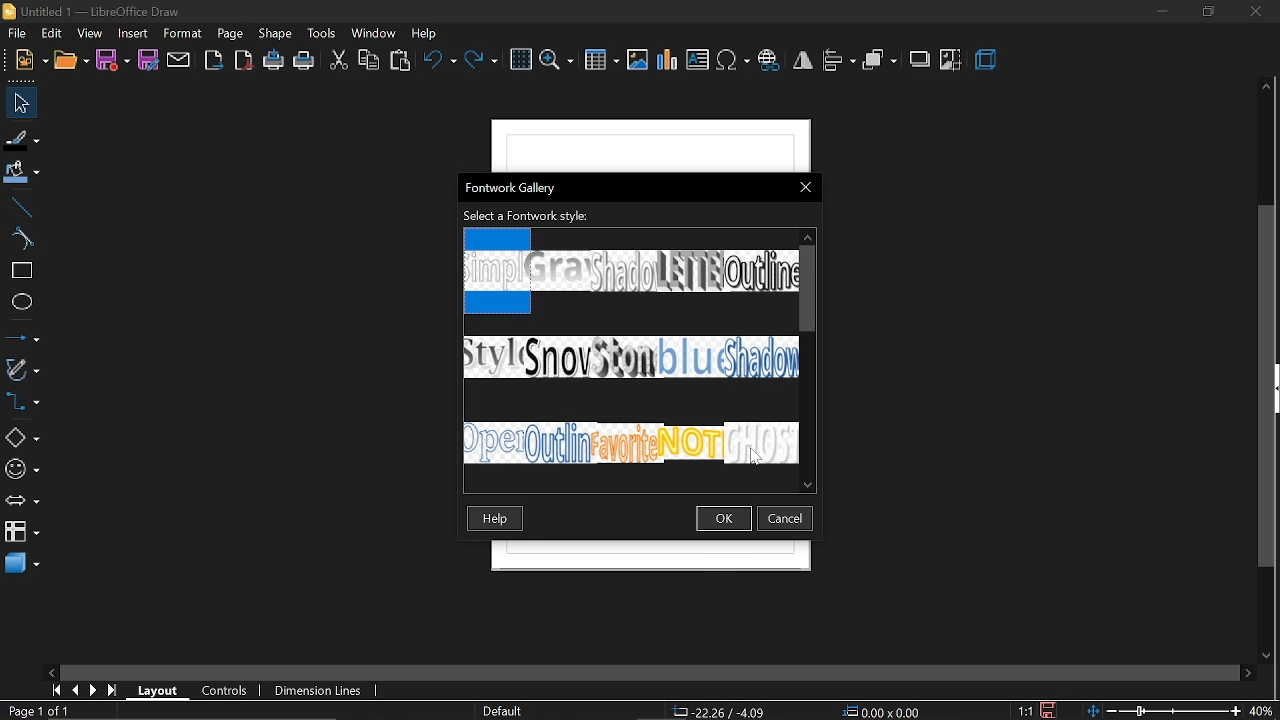  Describe the element at coordinates (1268, 88) in the screenshot. I see `move up` at that location.